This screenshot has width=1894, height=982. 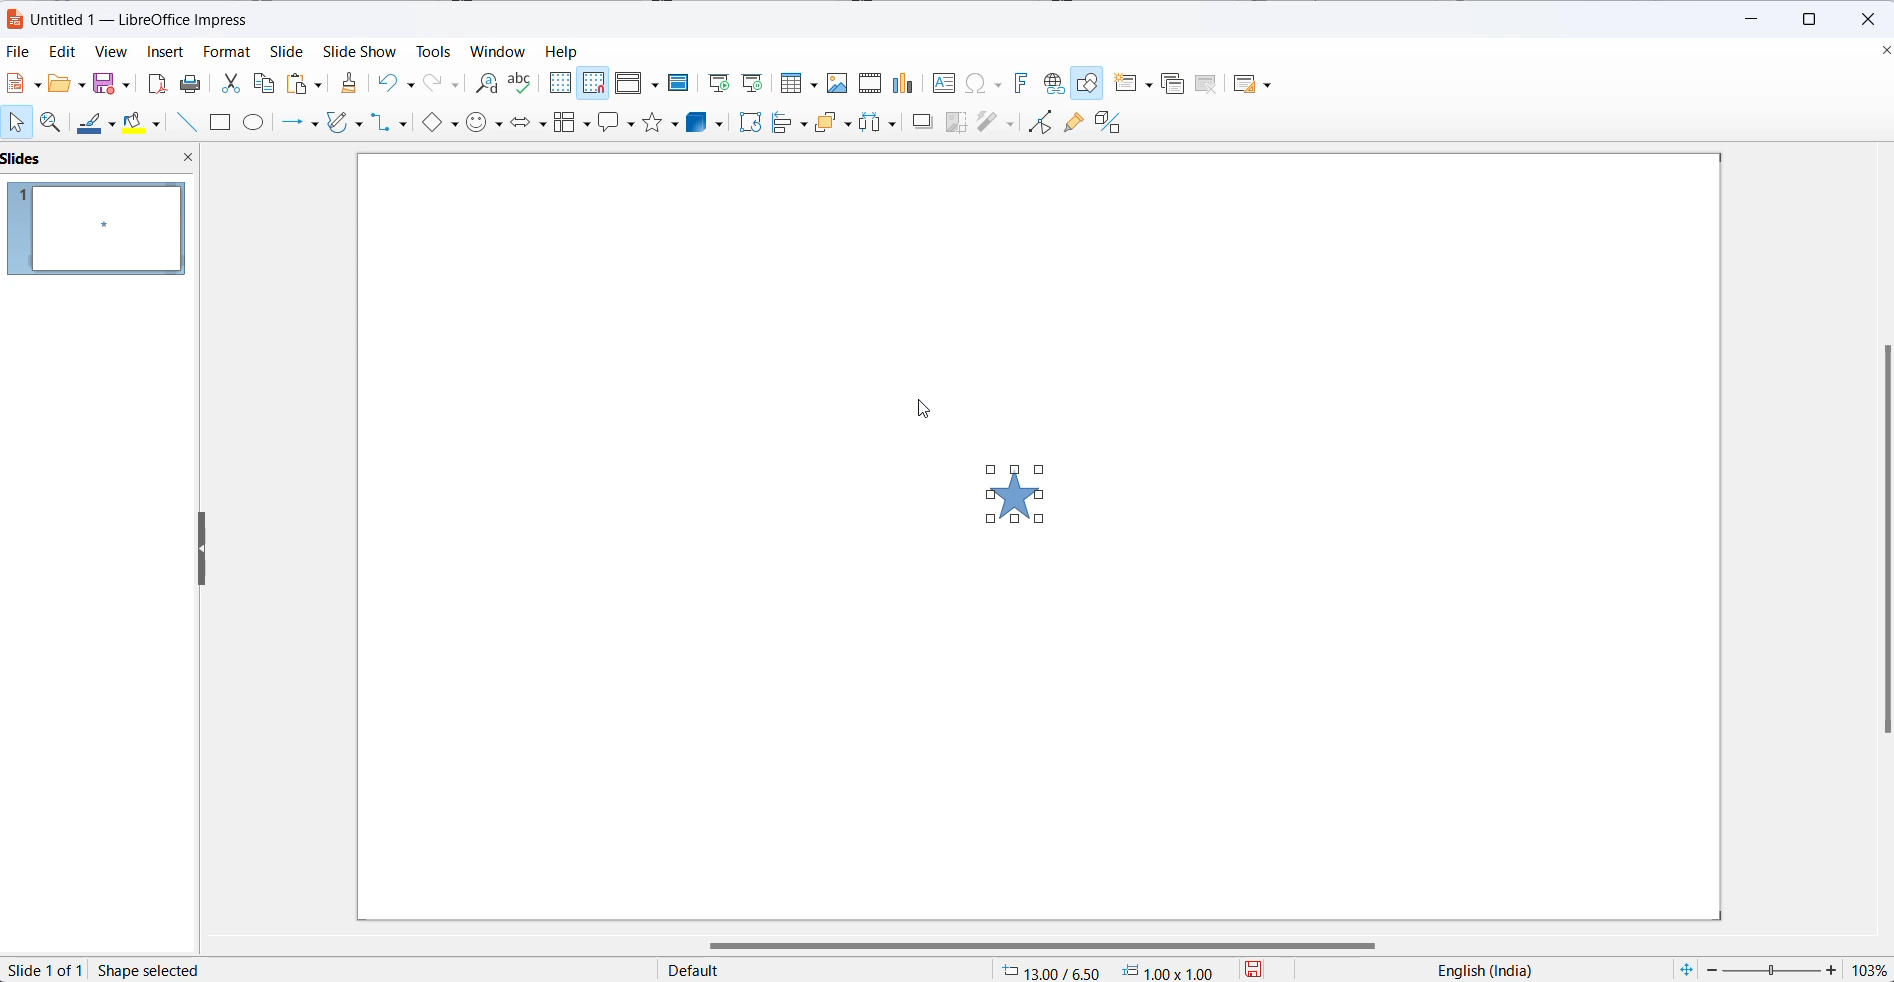 I want to click on Untitled 1-LibreOffice Impress, so click(x=155, y=17).